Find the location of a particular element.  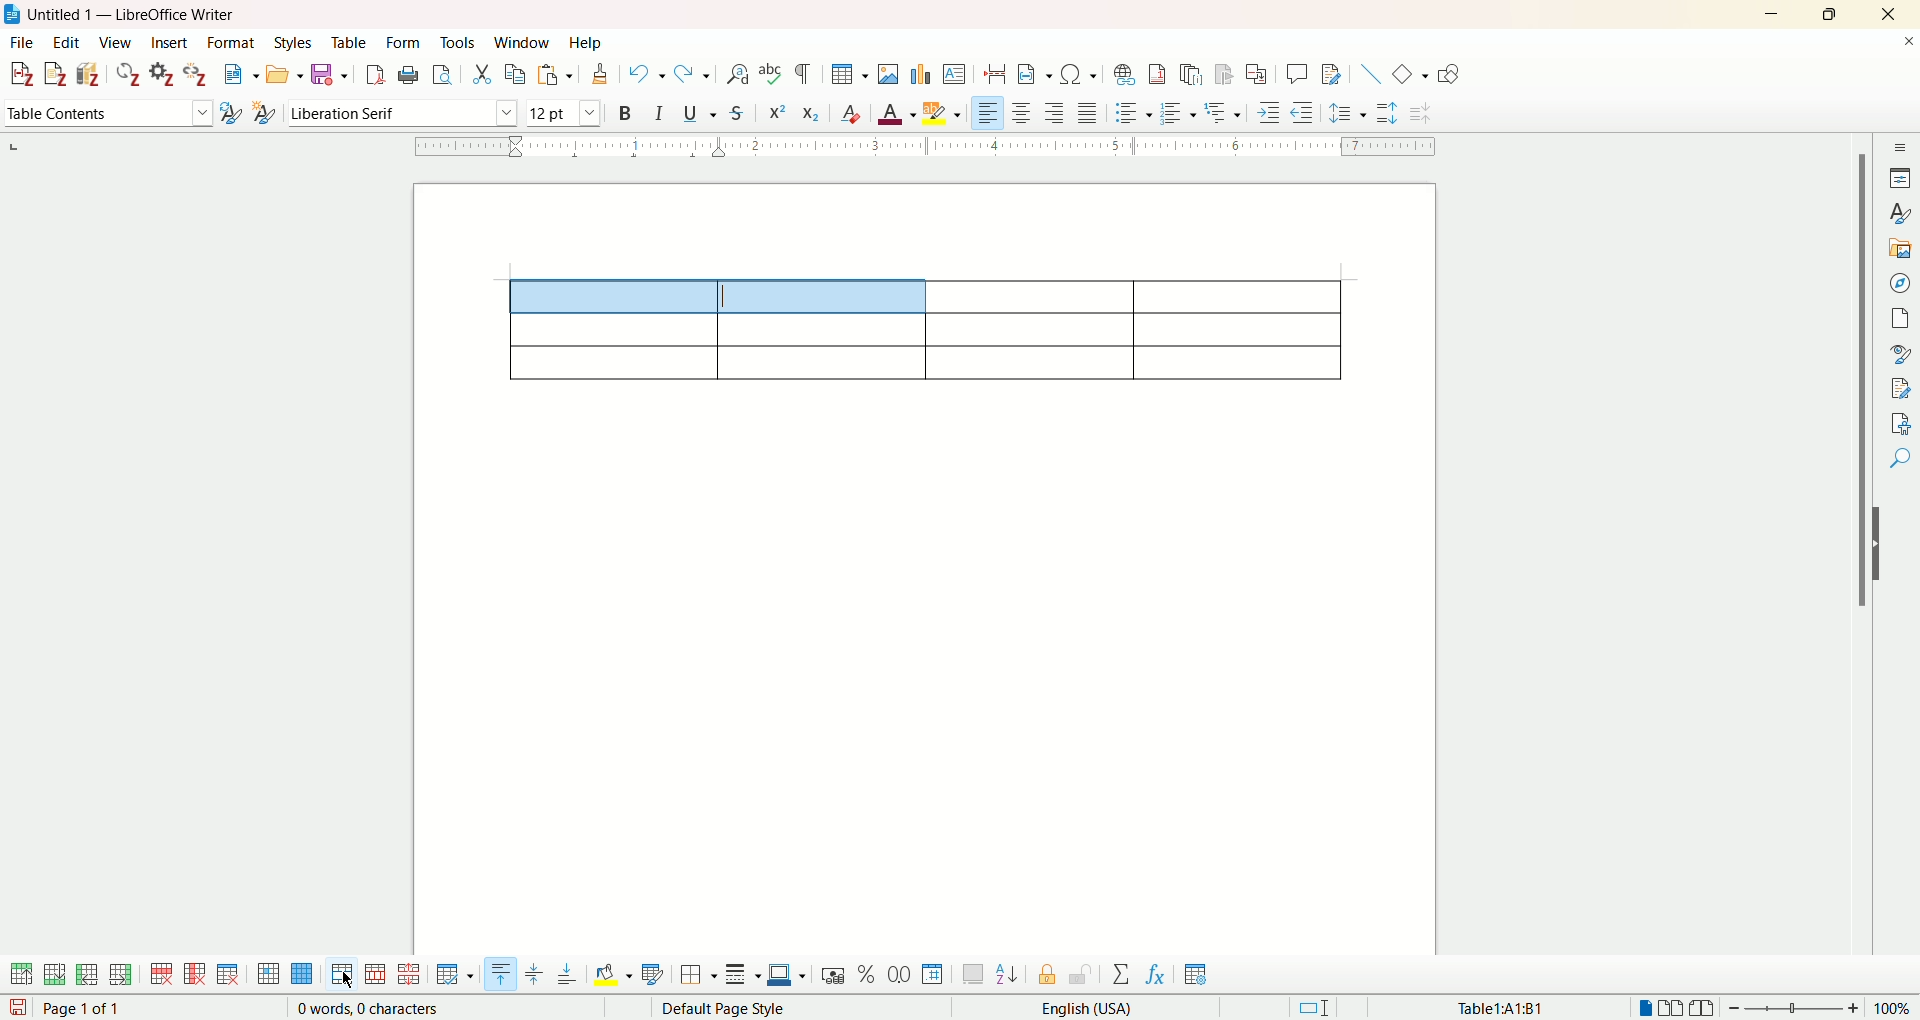

align right is located at coordinates (1055, 114).